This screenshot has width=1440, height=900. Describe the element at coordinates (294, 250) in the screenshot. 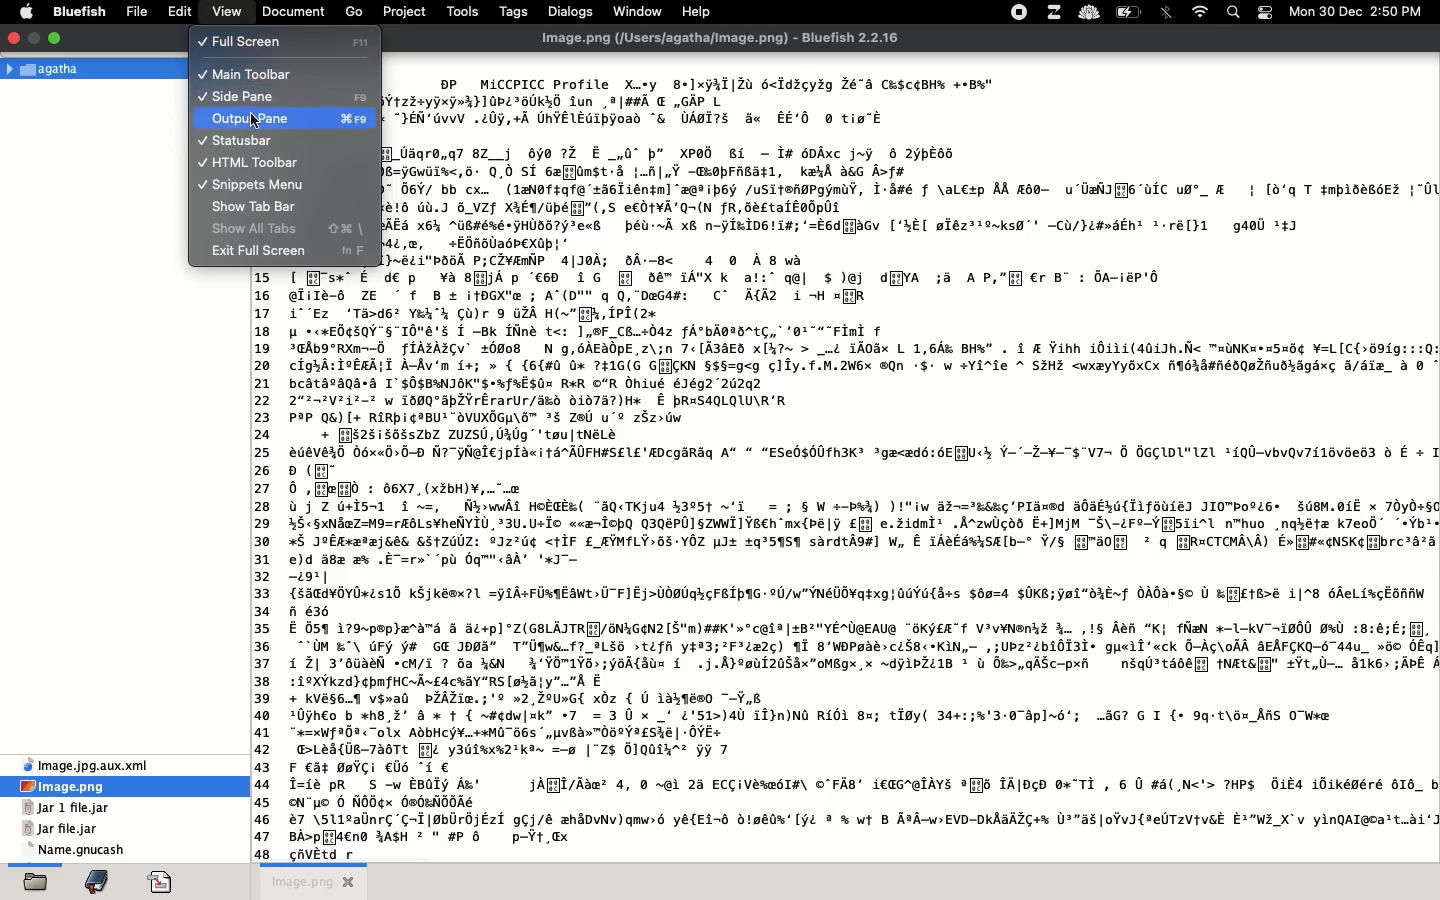

I see `exit full screen` at that location.